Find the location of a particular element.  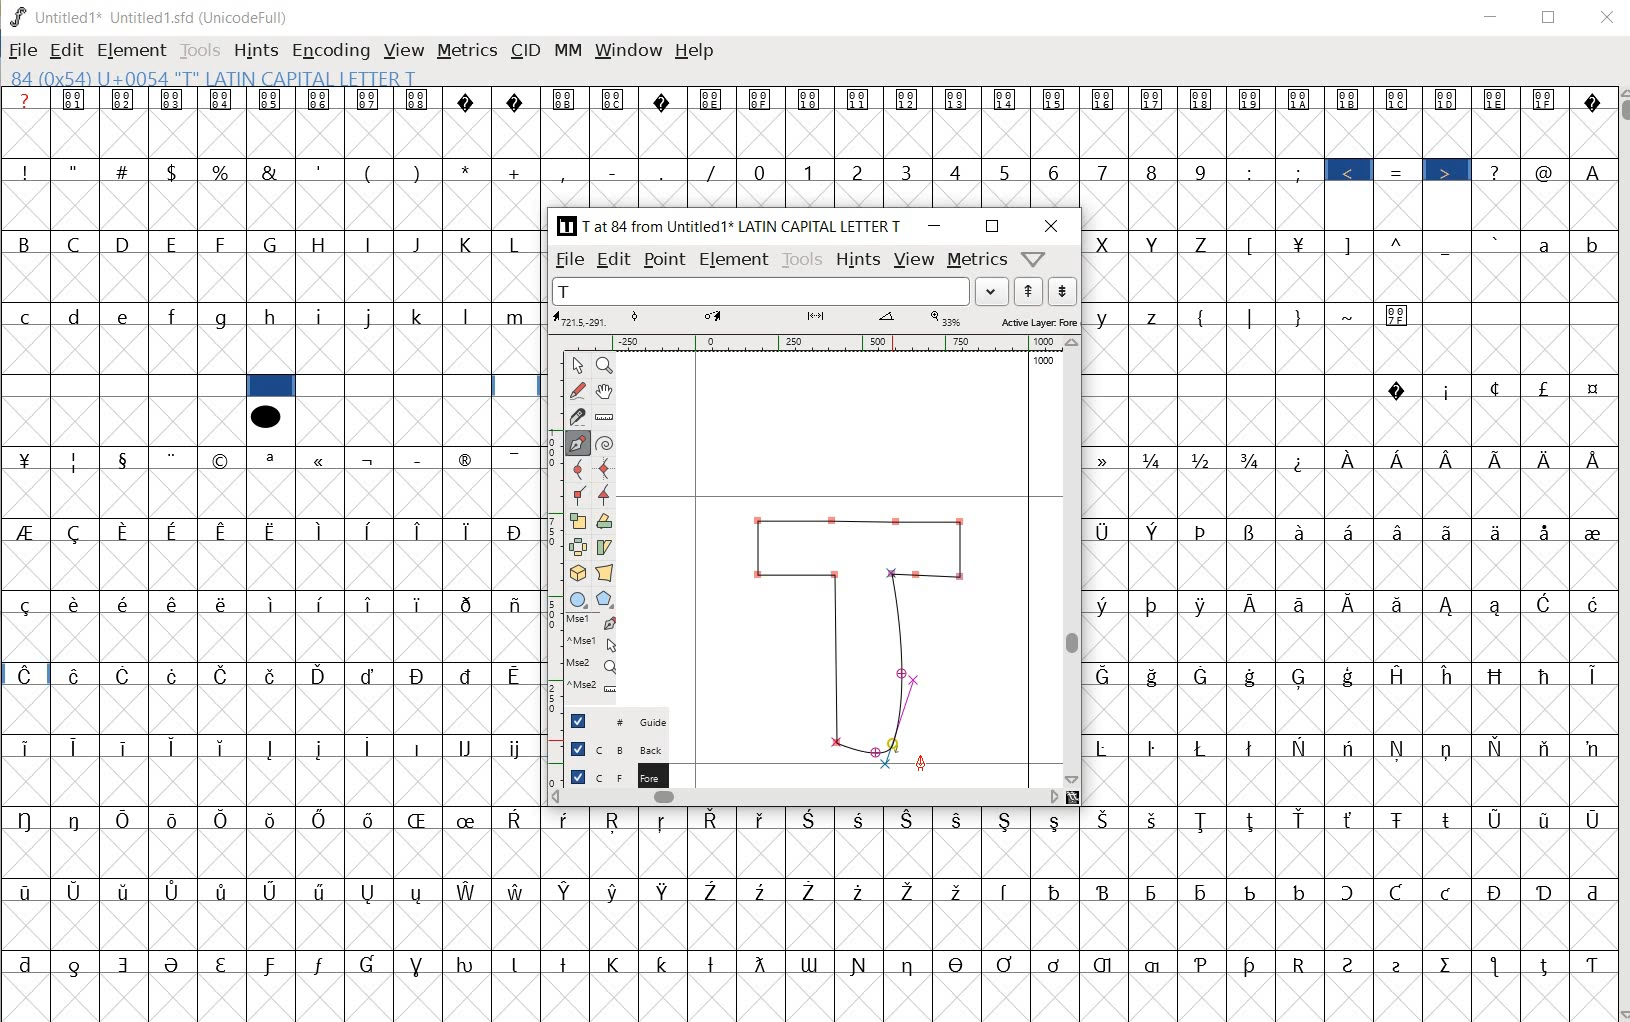

tools is located at coordinates (802, 259).